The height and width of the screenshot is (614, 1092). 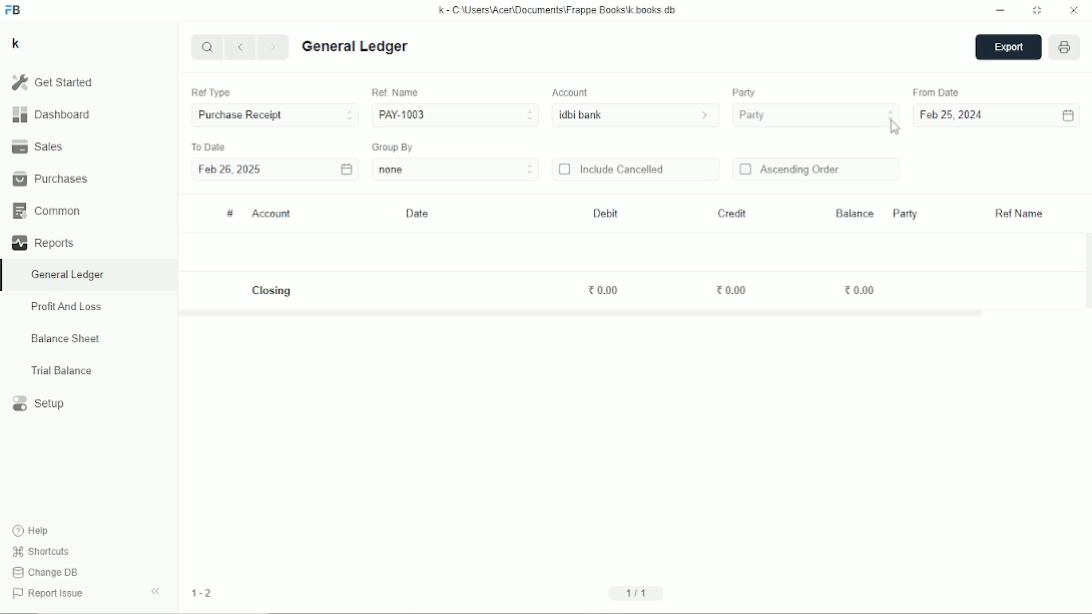 What do you see at coordinates (1074, 11) in the screenshot?
I see `Close` at bounding box center [1074, 11].